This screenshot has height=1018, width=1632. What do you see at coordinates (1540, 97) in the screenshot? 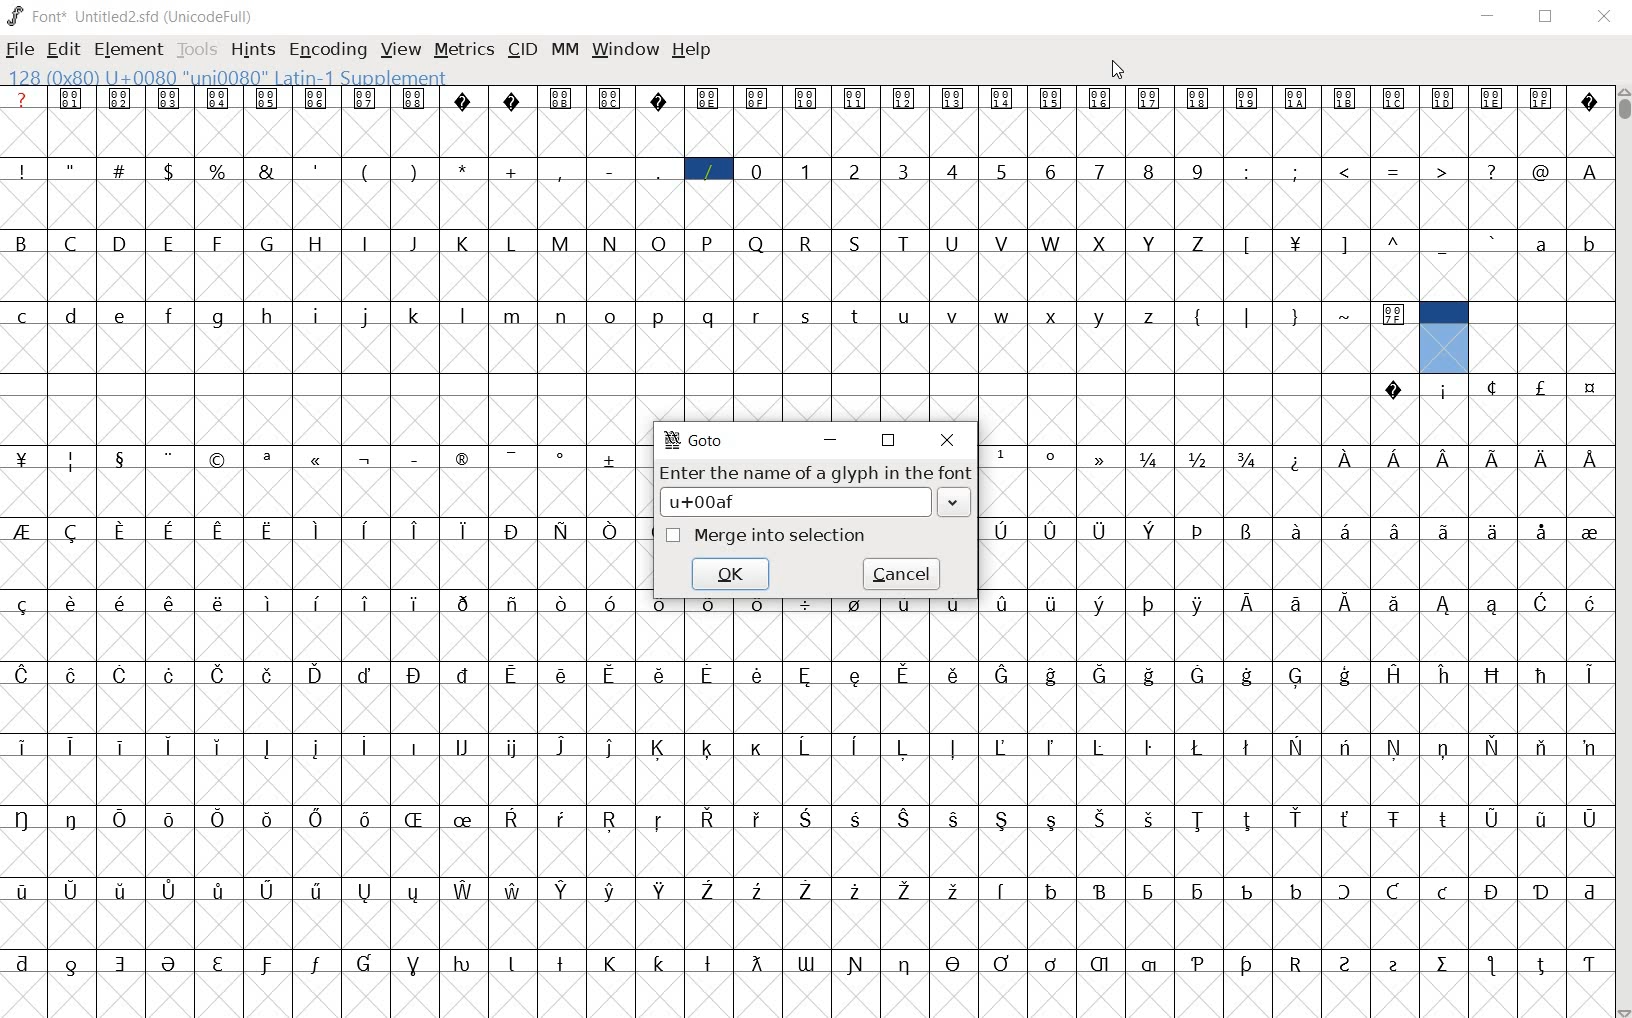
I see `Symbol` at bounding box center [1540, 97].